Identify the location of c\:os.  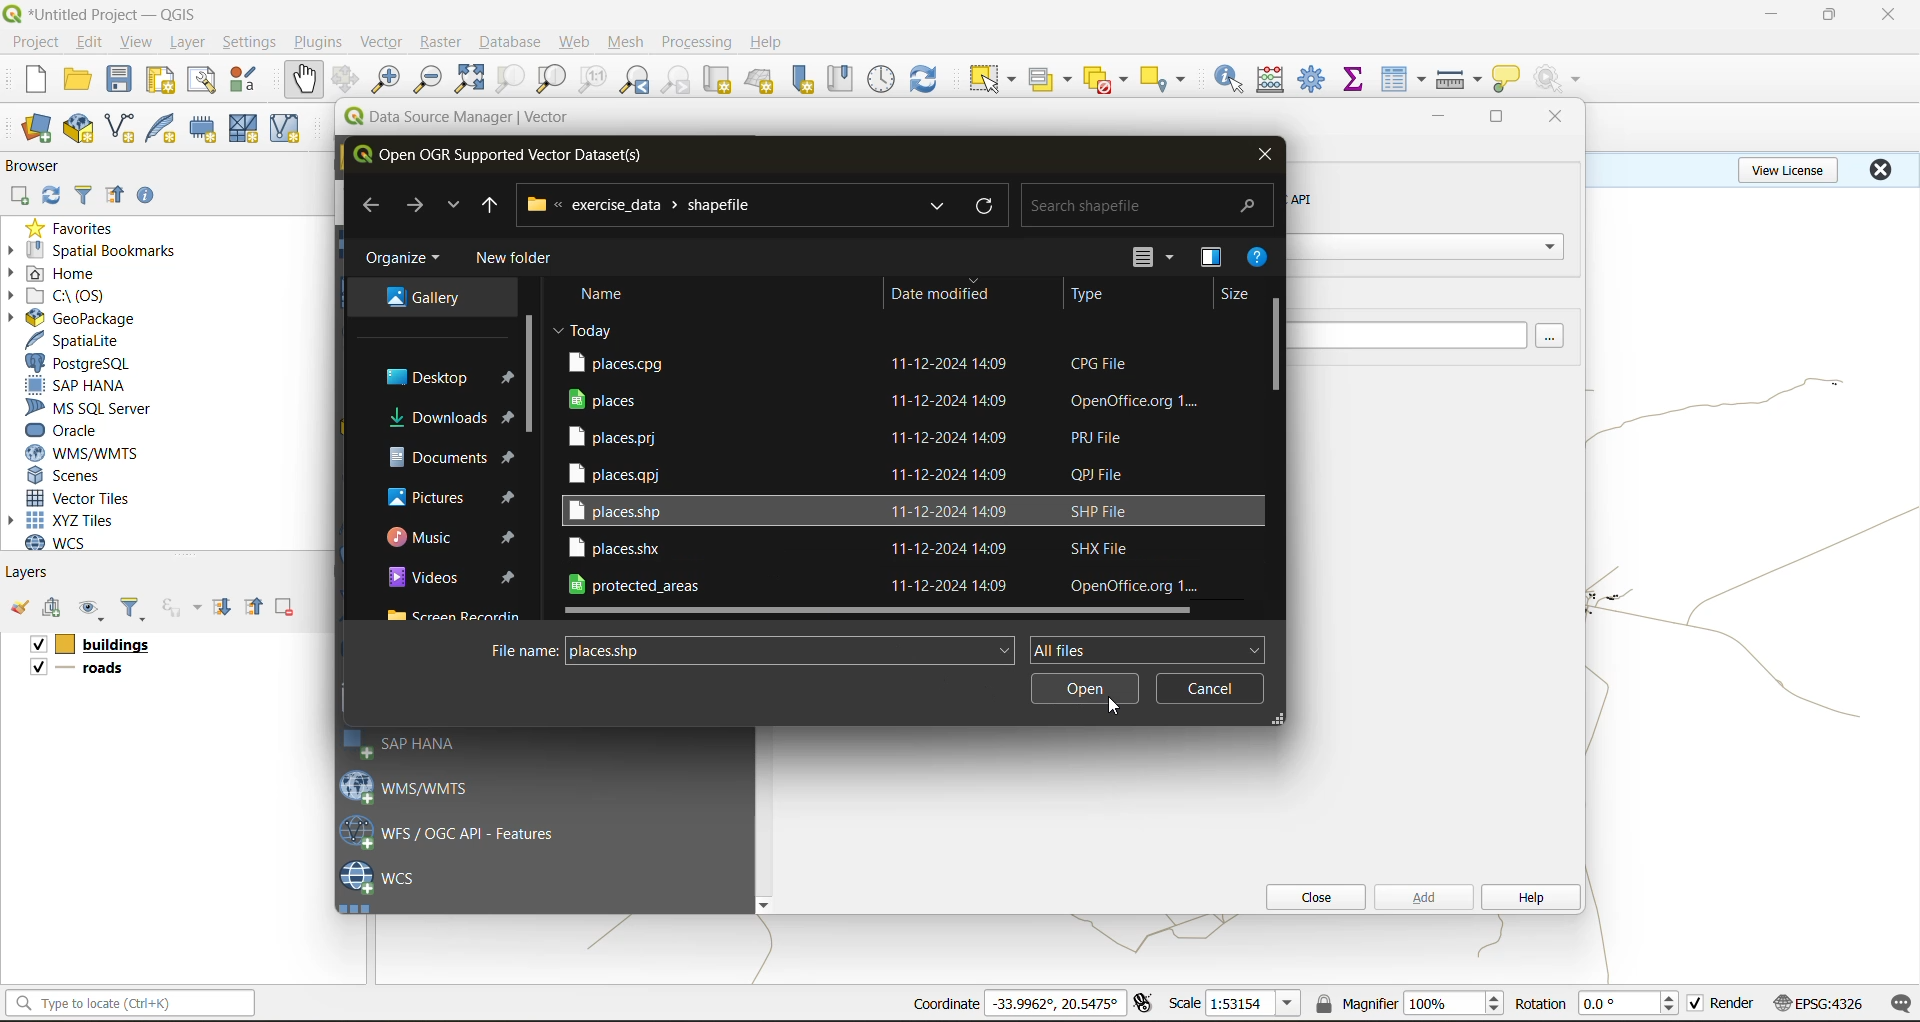
(65, 296).